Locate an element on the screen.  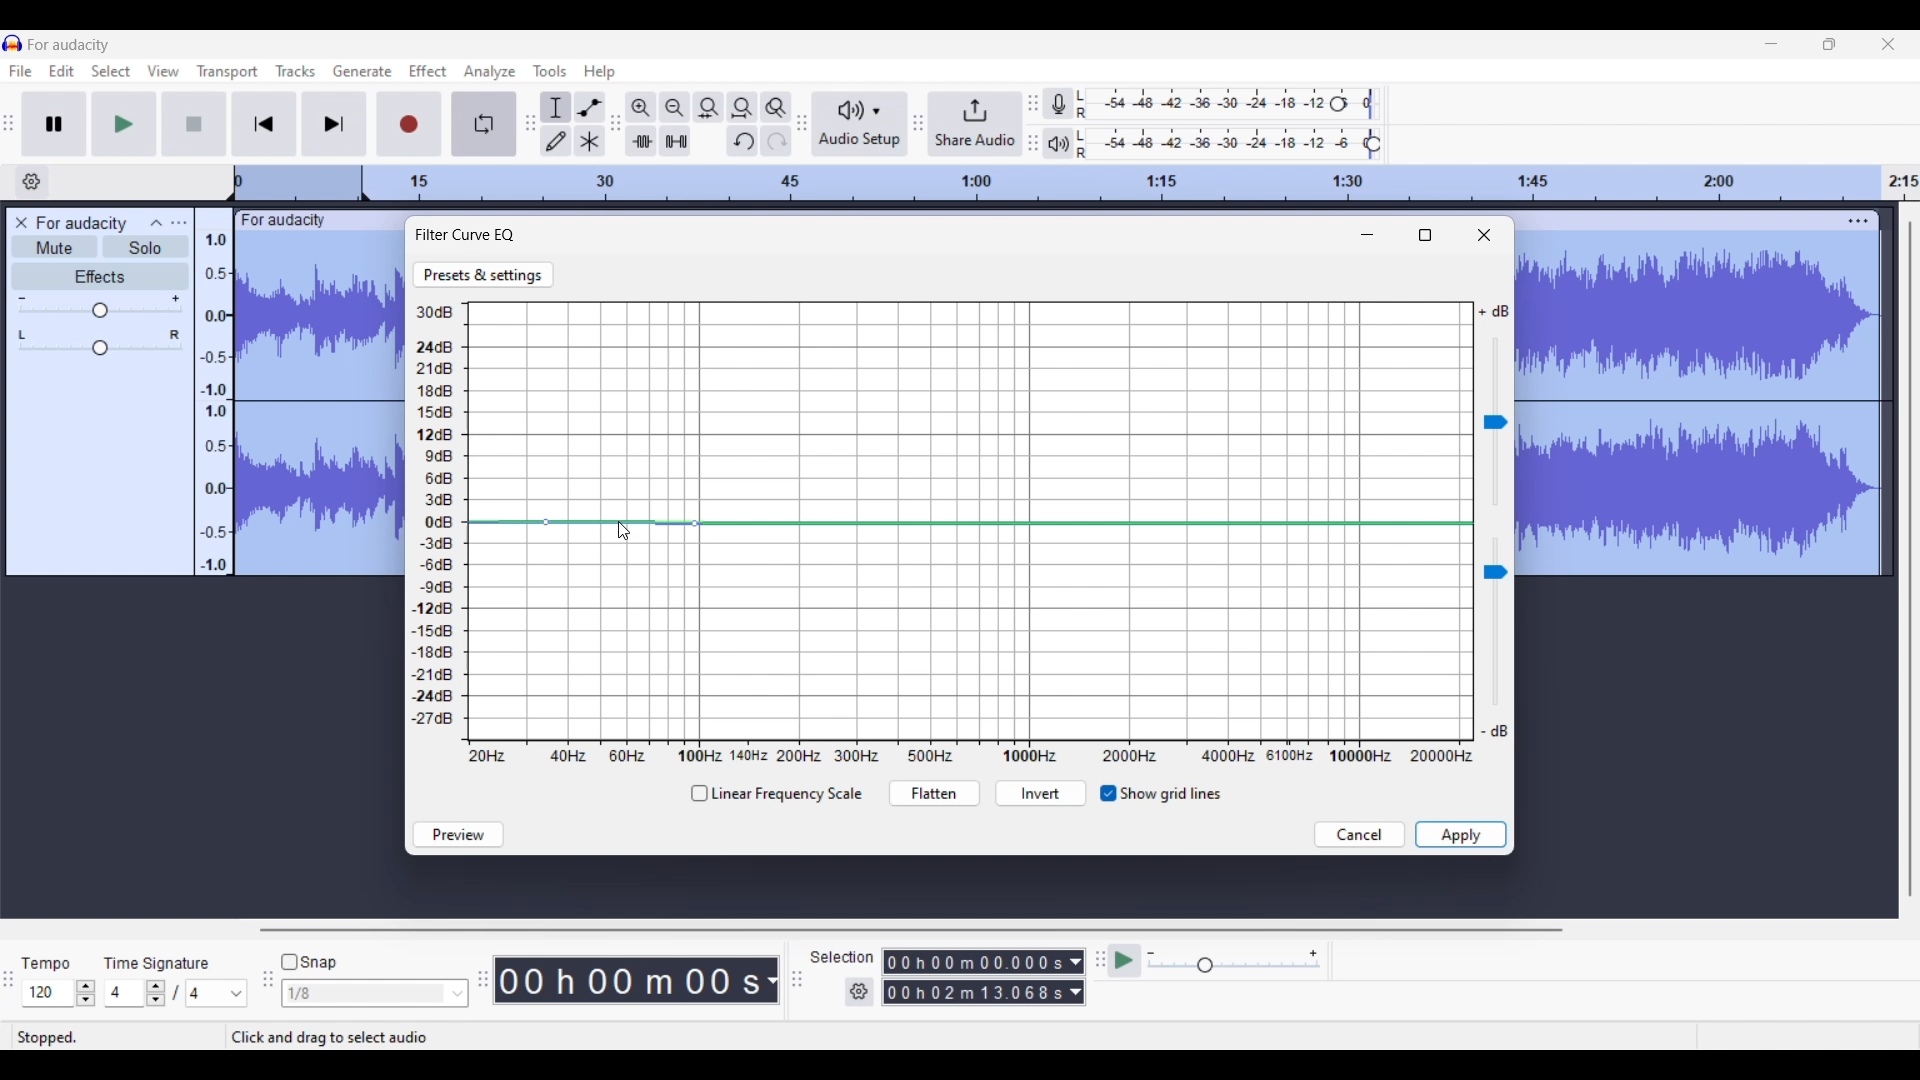
Flatten curve is located at coordinates (933, 794).